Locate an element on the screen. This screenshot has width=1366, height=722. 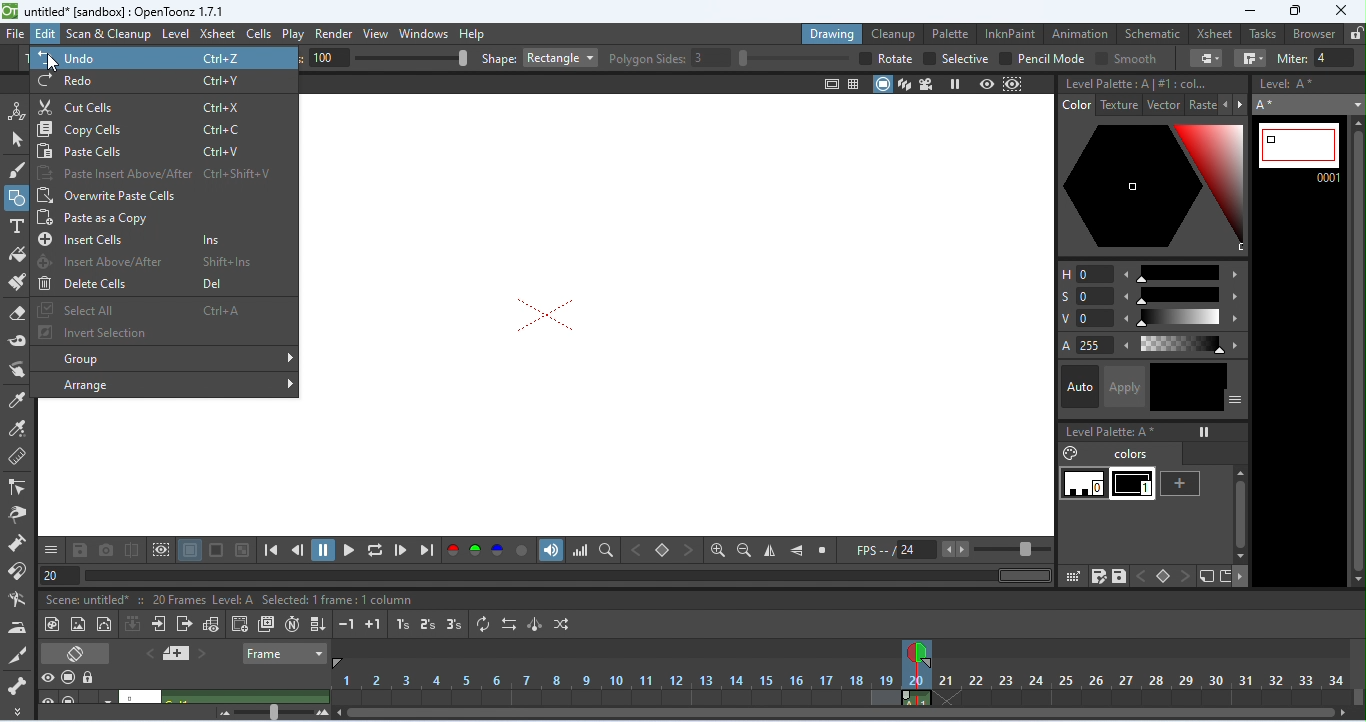
arange is located at coordinates (164, 384).